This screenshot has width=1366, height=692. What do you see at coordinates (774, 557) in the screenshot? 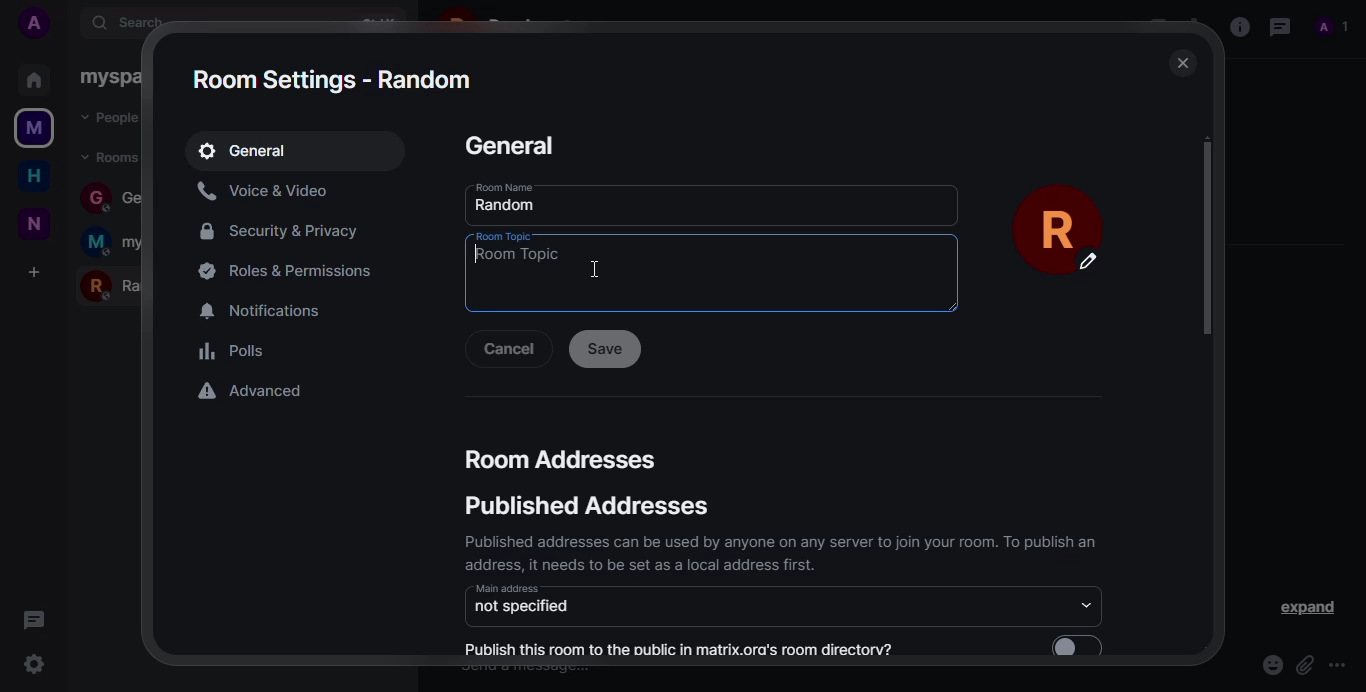
I see `Published addresses can be used by anyone on any server to join your room. 1o publish an
address, it needs to be set as a local address first.` at bounding box center [774, 557].